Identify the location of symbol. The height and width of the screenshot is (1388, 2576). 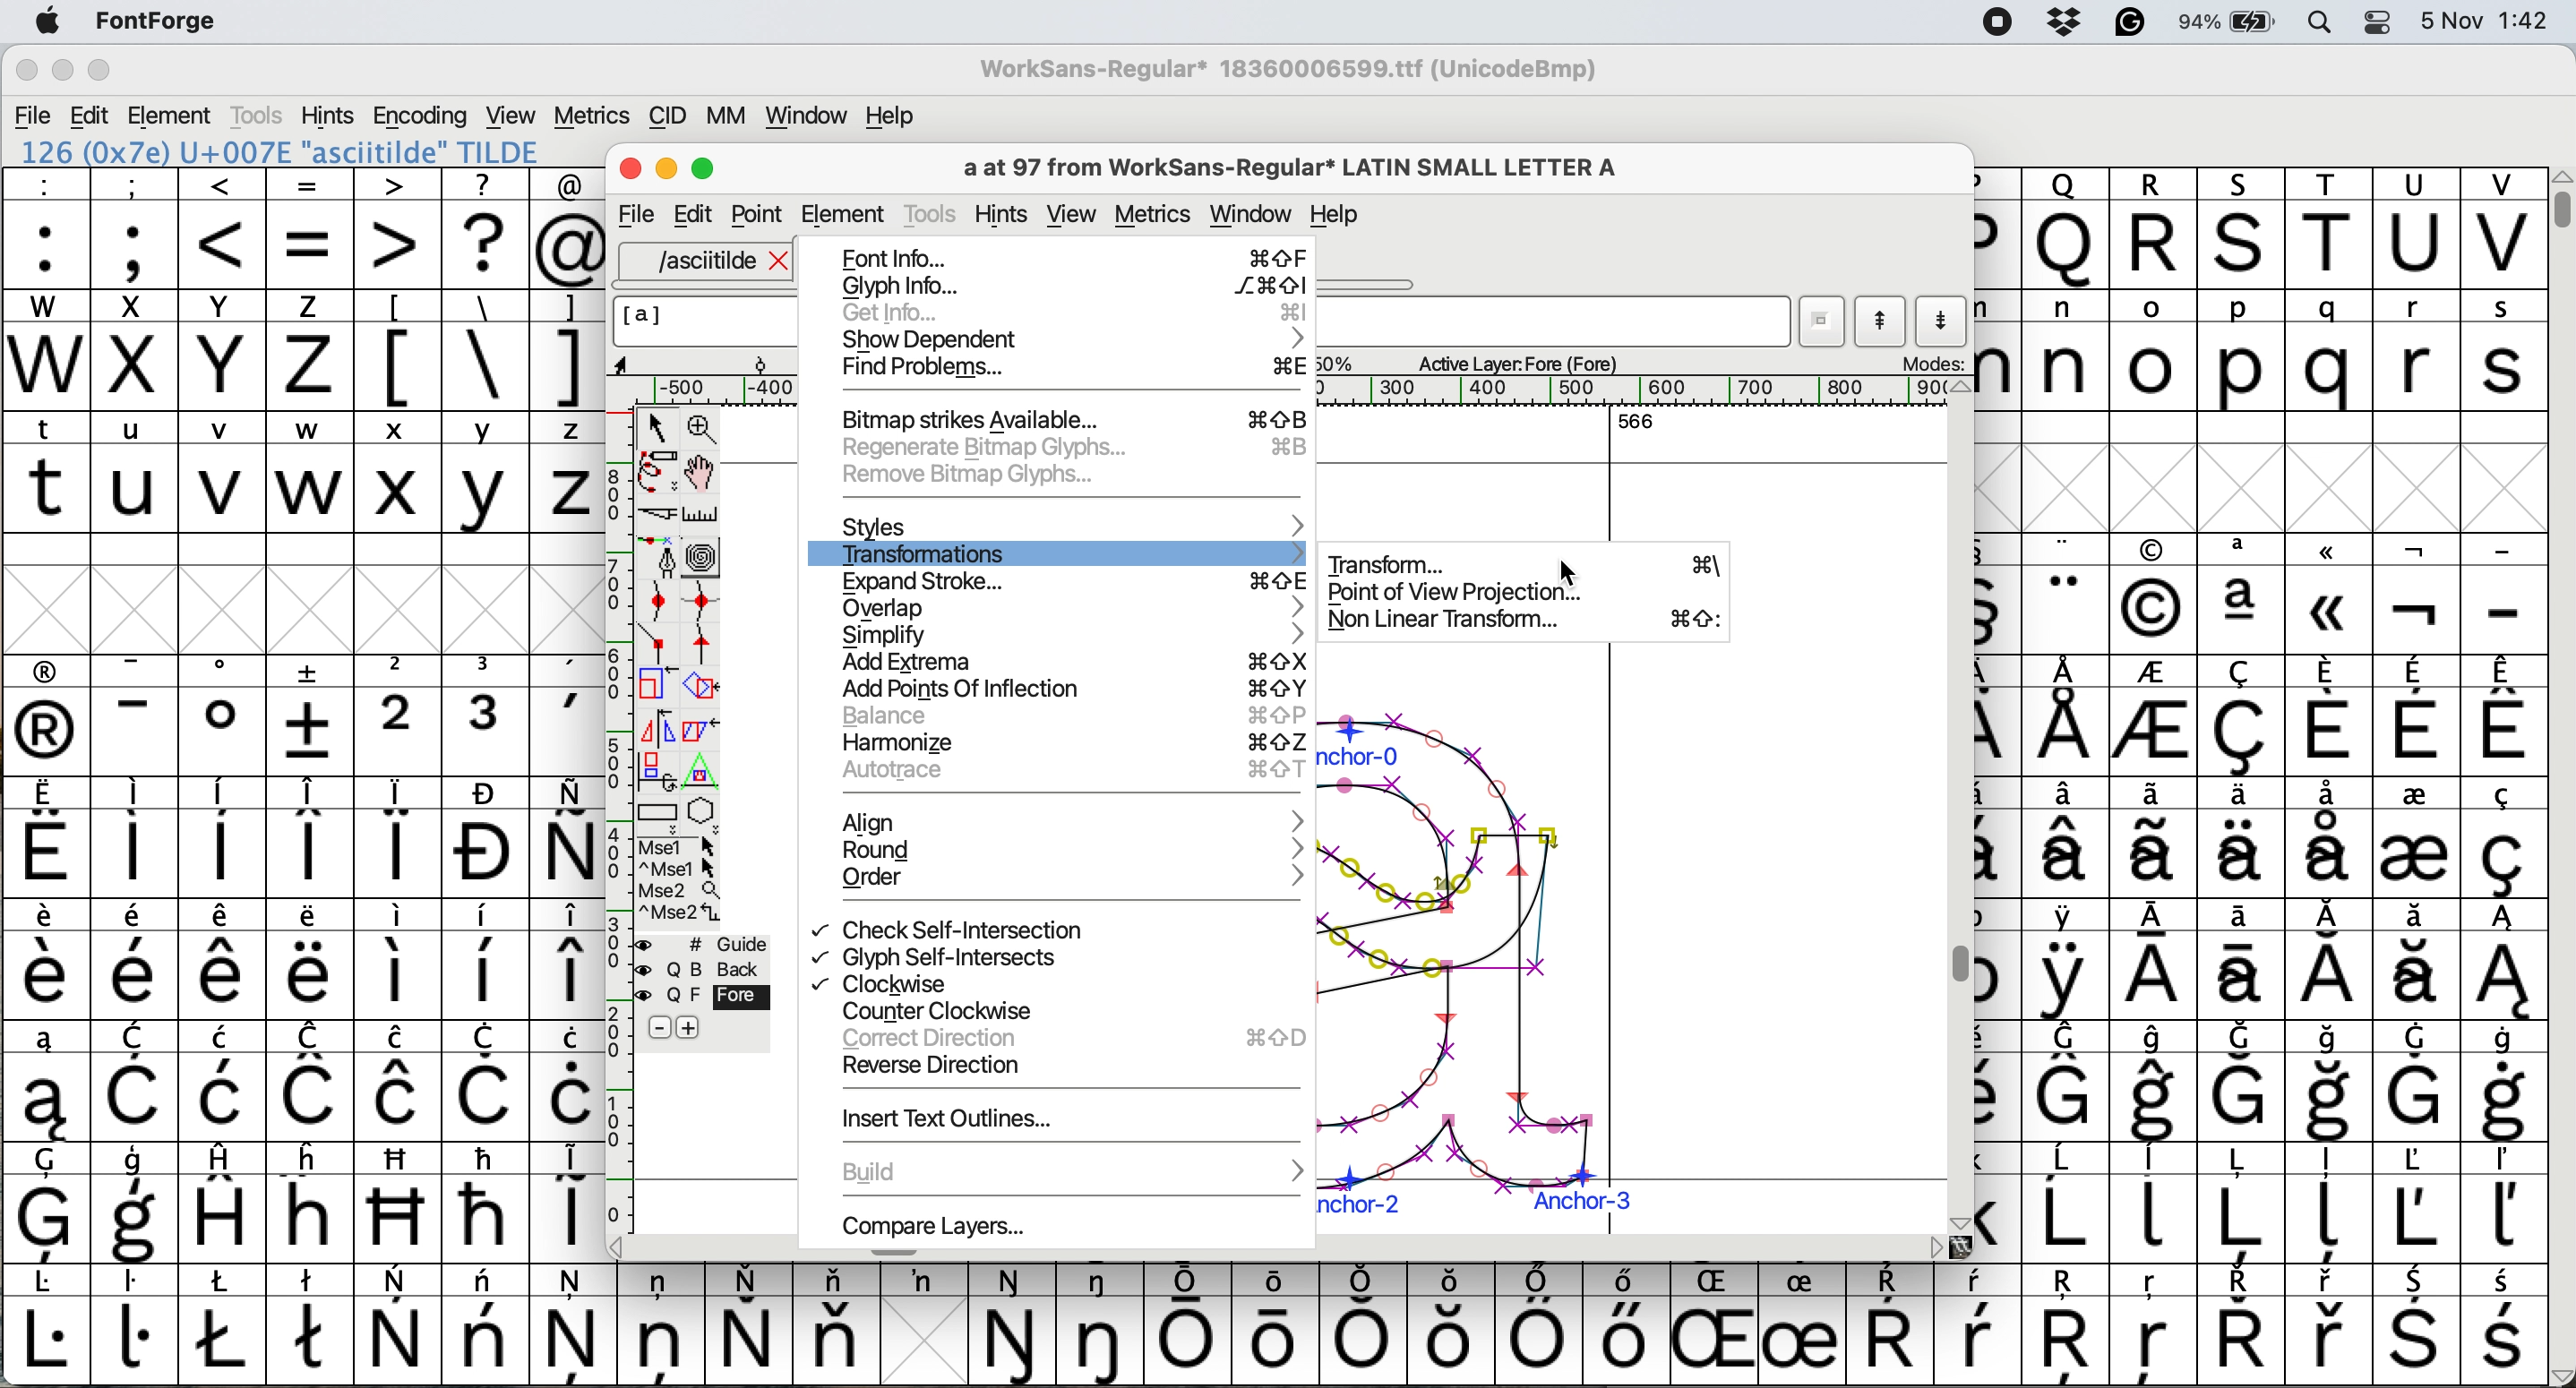
(46, 960).